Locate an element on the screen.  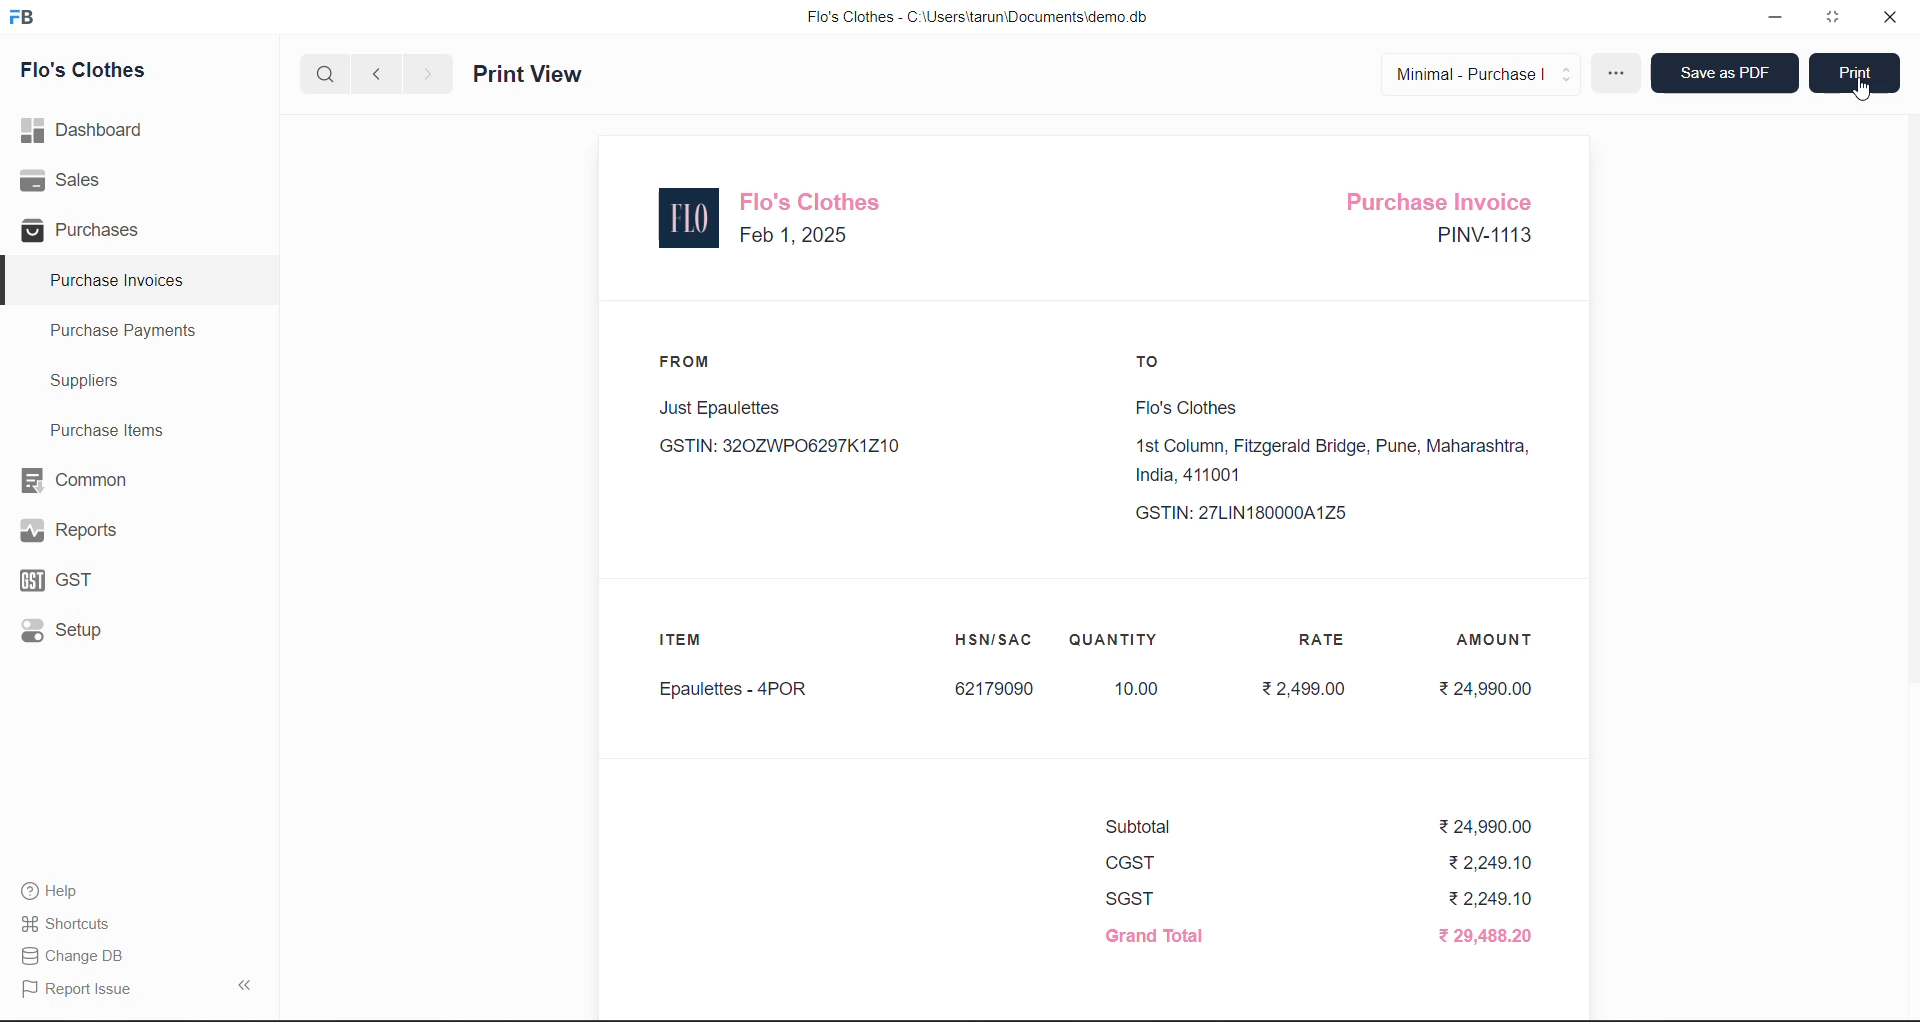
Dashboard is located at coordinates (88, 129).